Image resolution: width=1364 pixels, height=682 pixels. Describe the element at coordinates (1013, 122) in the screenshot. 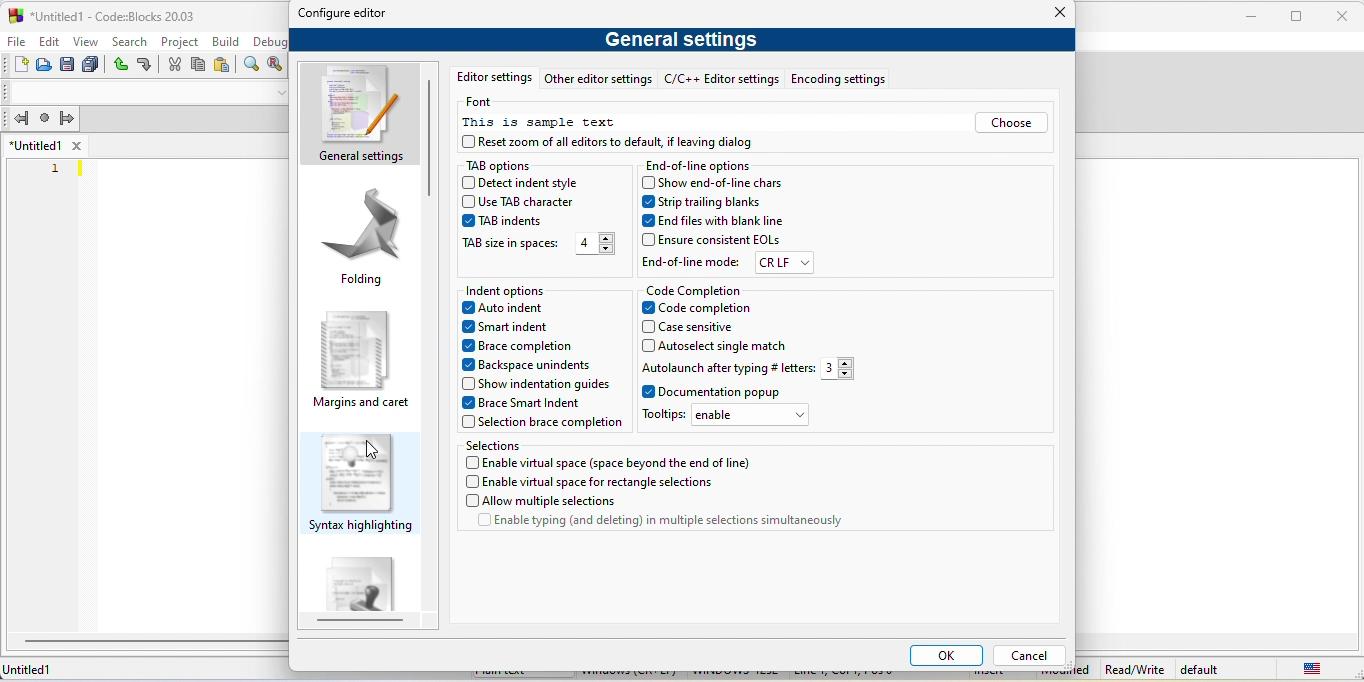

I see `choose` at that location.